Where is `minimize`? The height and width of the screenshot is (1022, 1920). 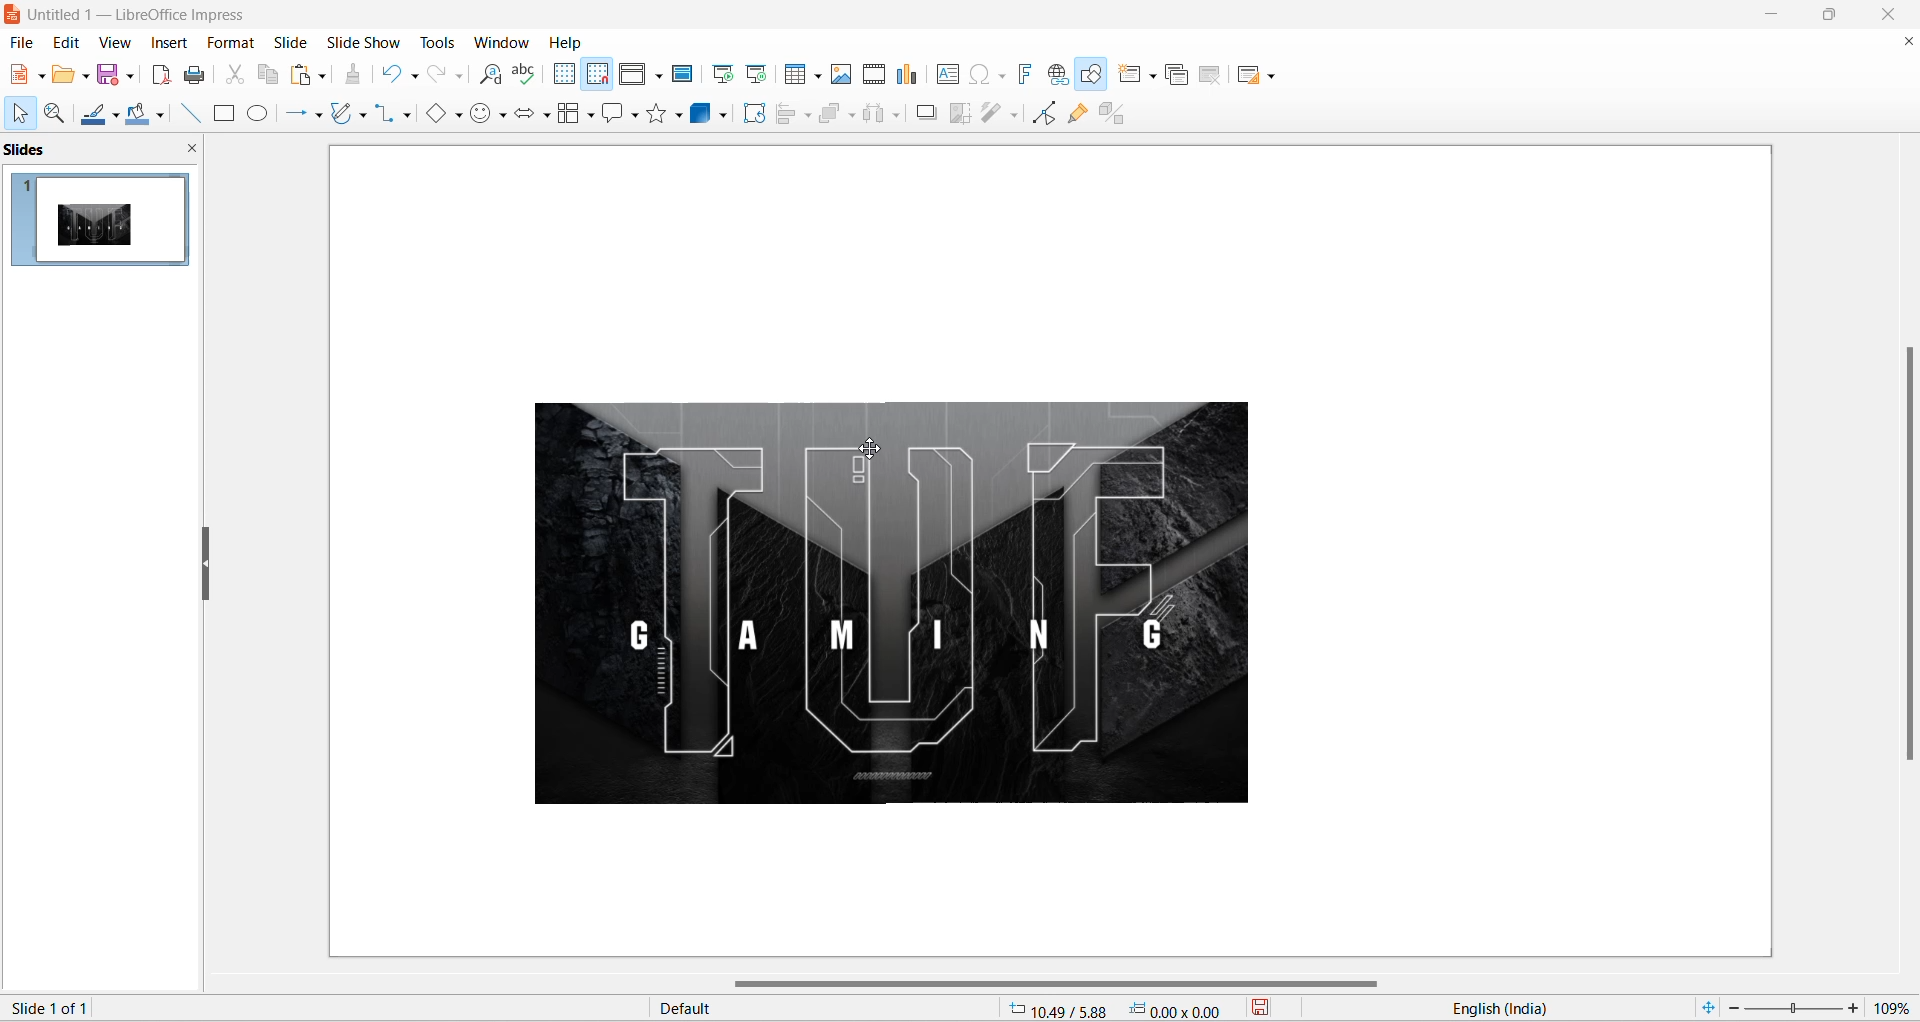
minimize is located at coordinates (1774, 15).